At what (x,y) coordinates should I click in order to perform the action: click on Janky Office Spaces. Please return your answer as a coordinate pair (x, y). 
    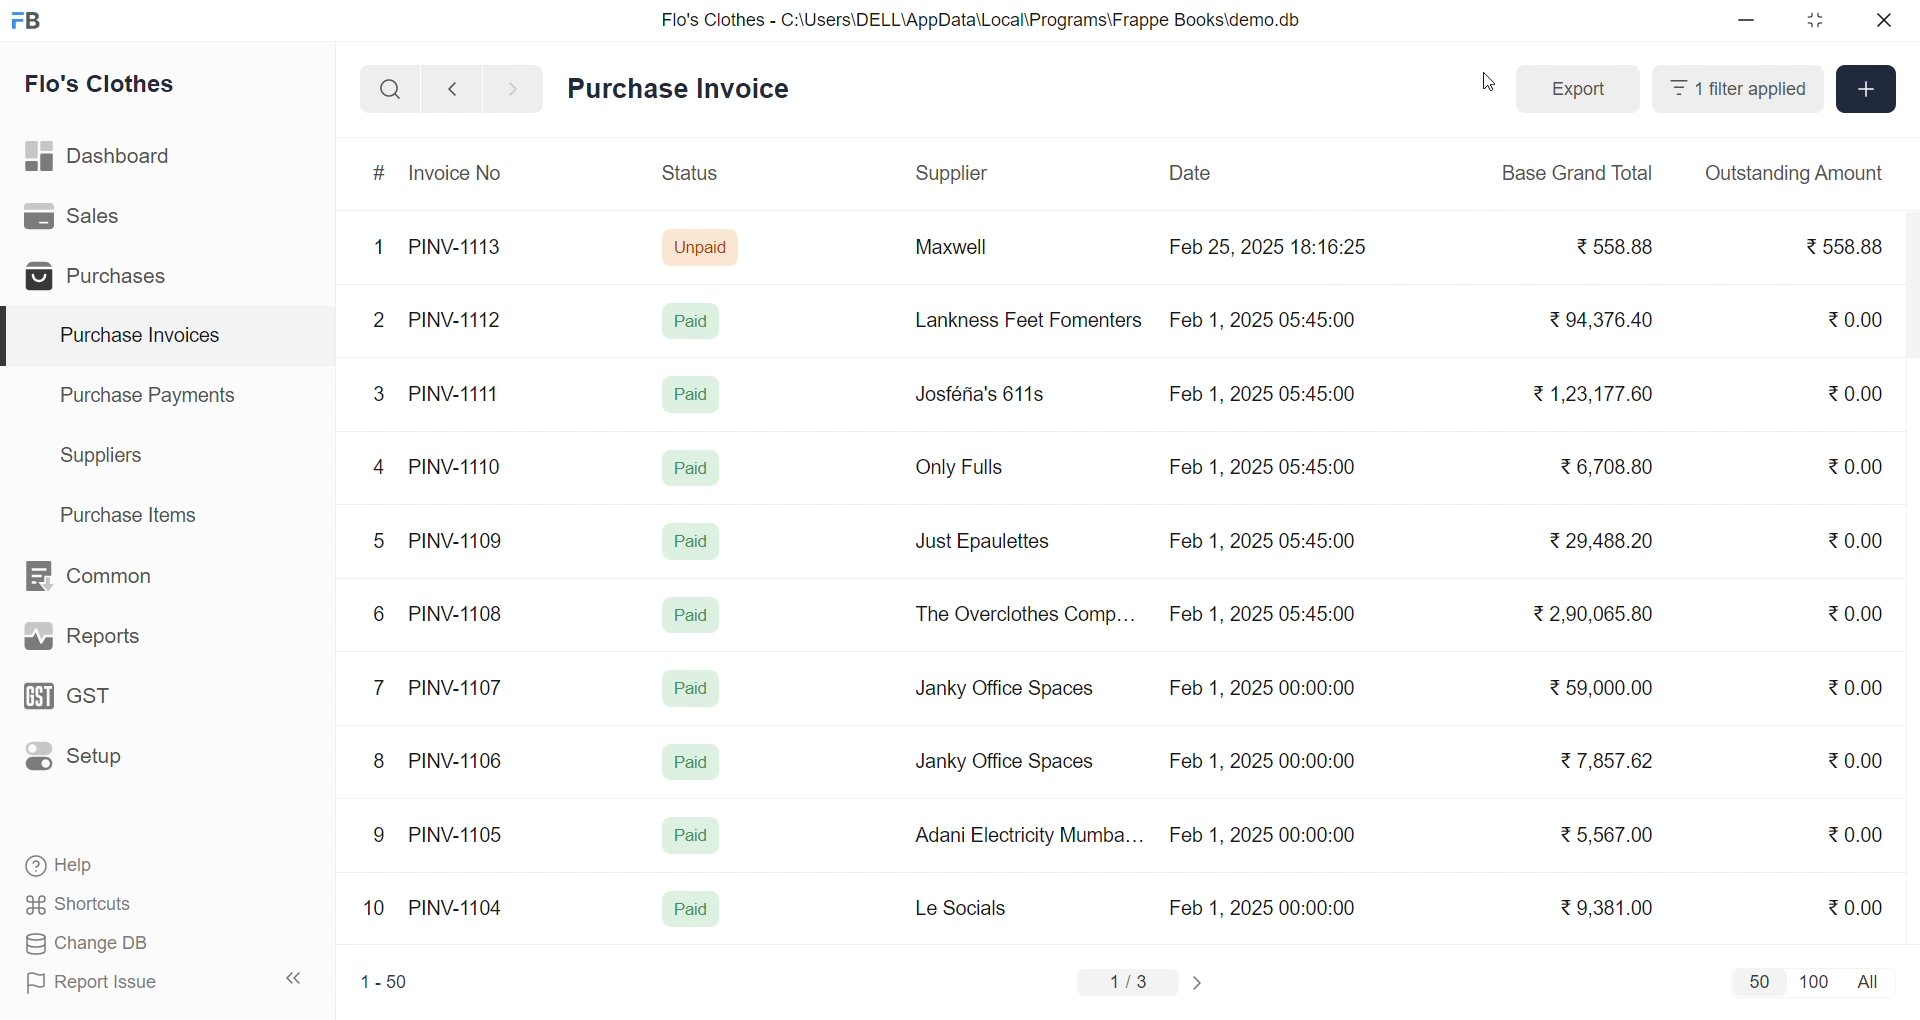
    Looking at the image, I should click on (1004, 764).